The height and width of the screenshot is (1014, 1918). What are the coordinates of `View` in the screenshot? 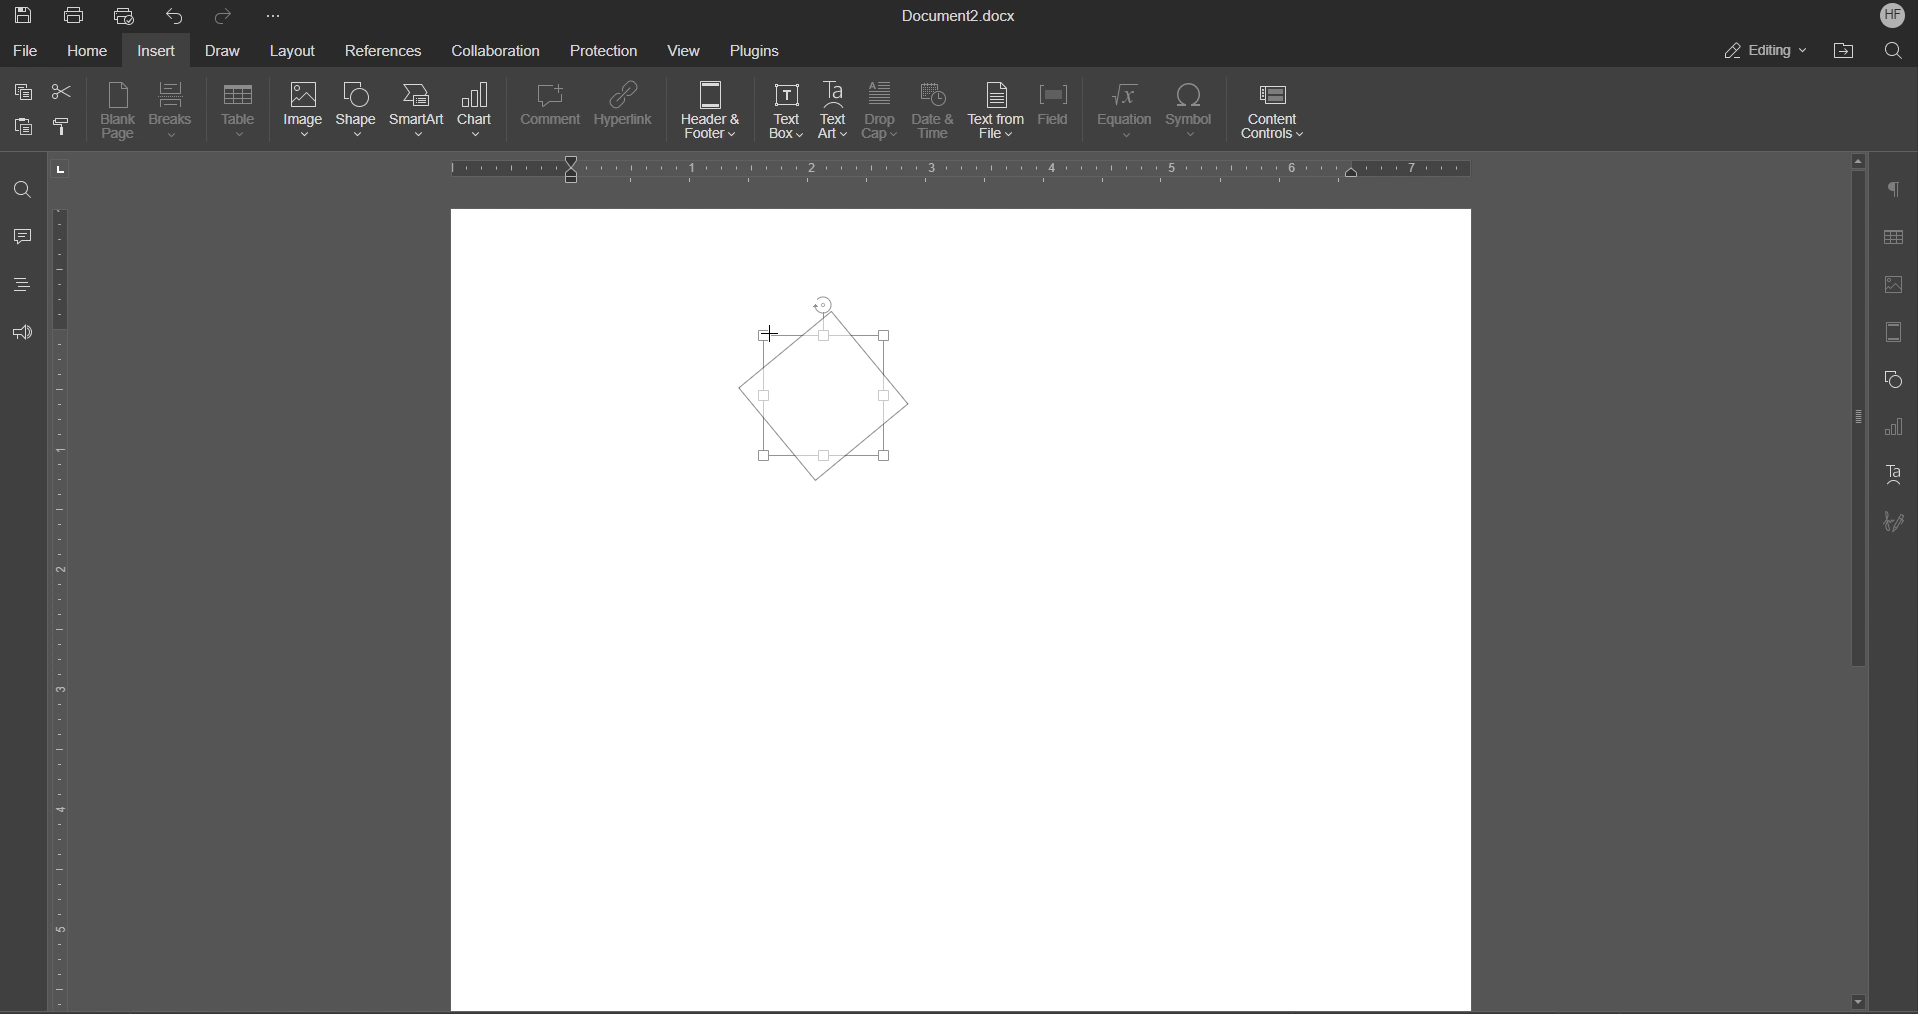 It's located at (688, 48).